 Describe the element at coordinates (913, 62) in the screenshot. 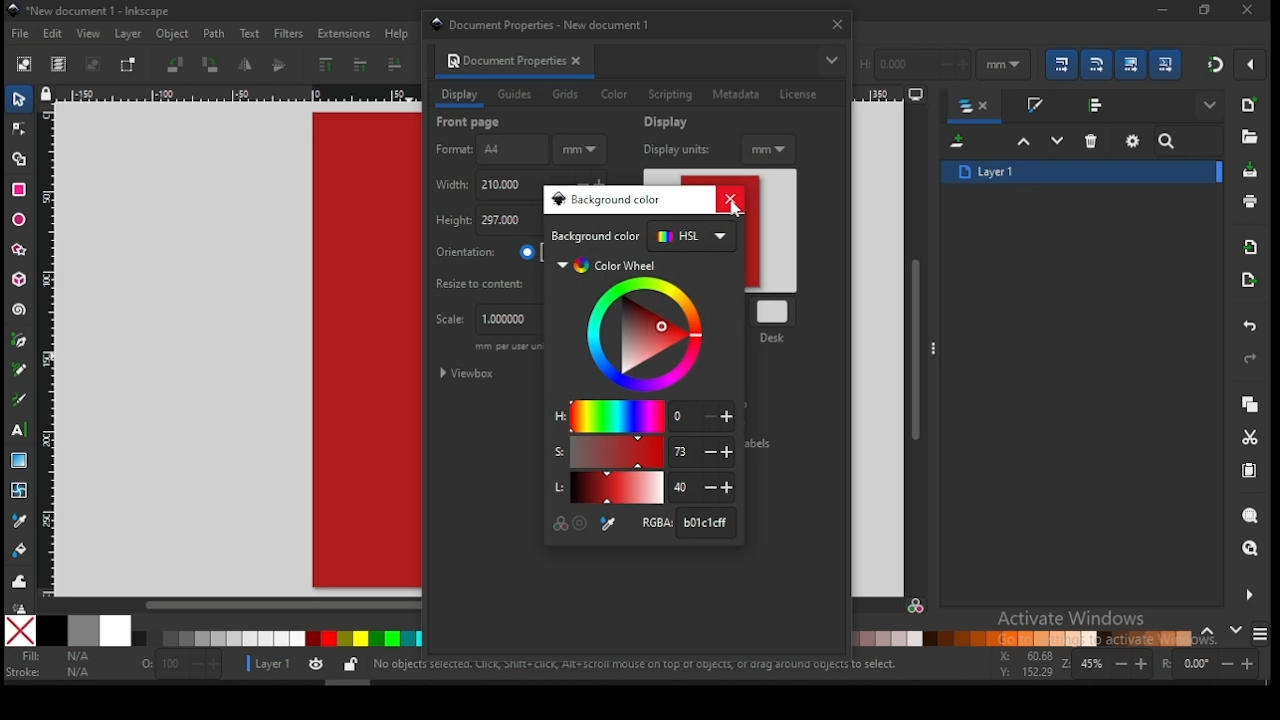

I see `height of selection` at that location.